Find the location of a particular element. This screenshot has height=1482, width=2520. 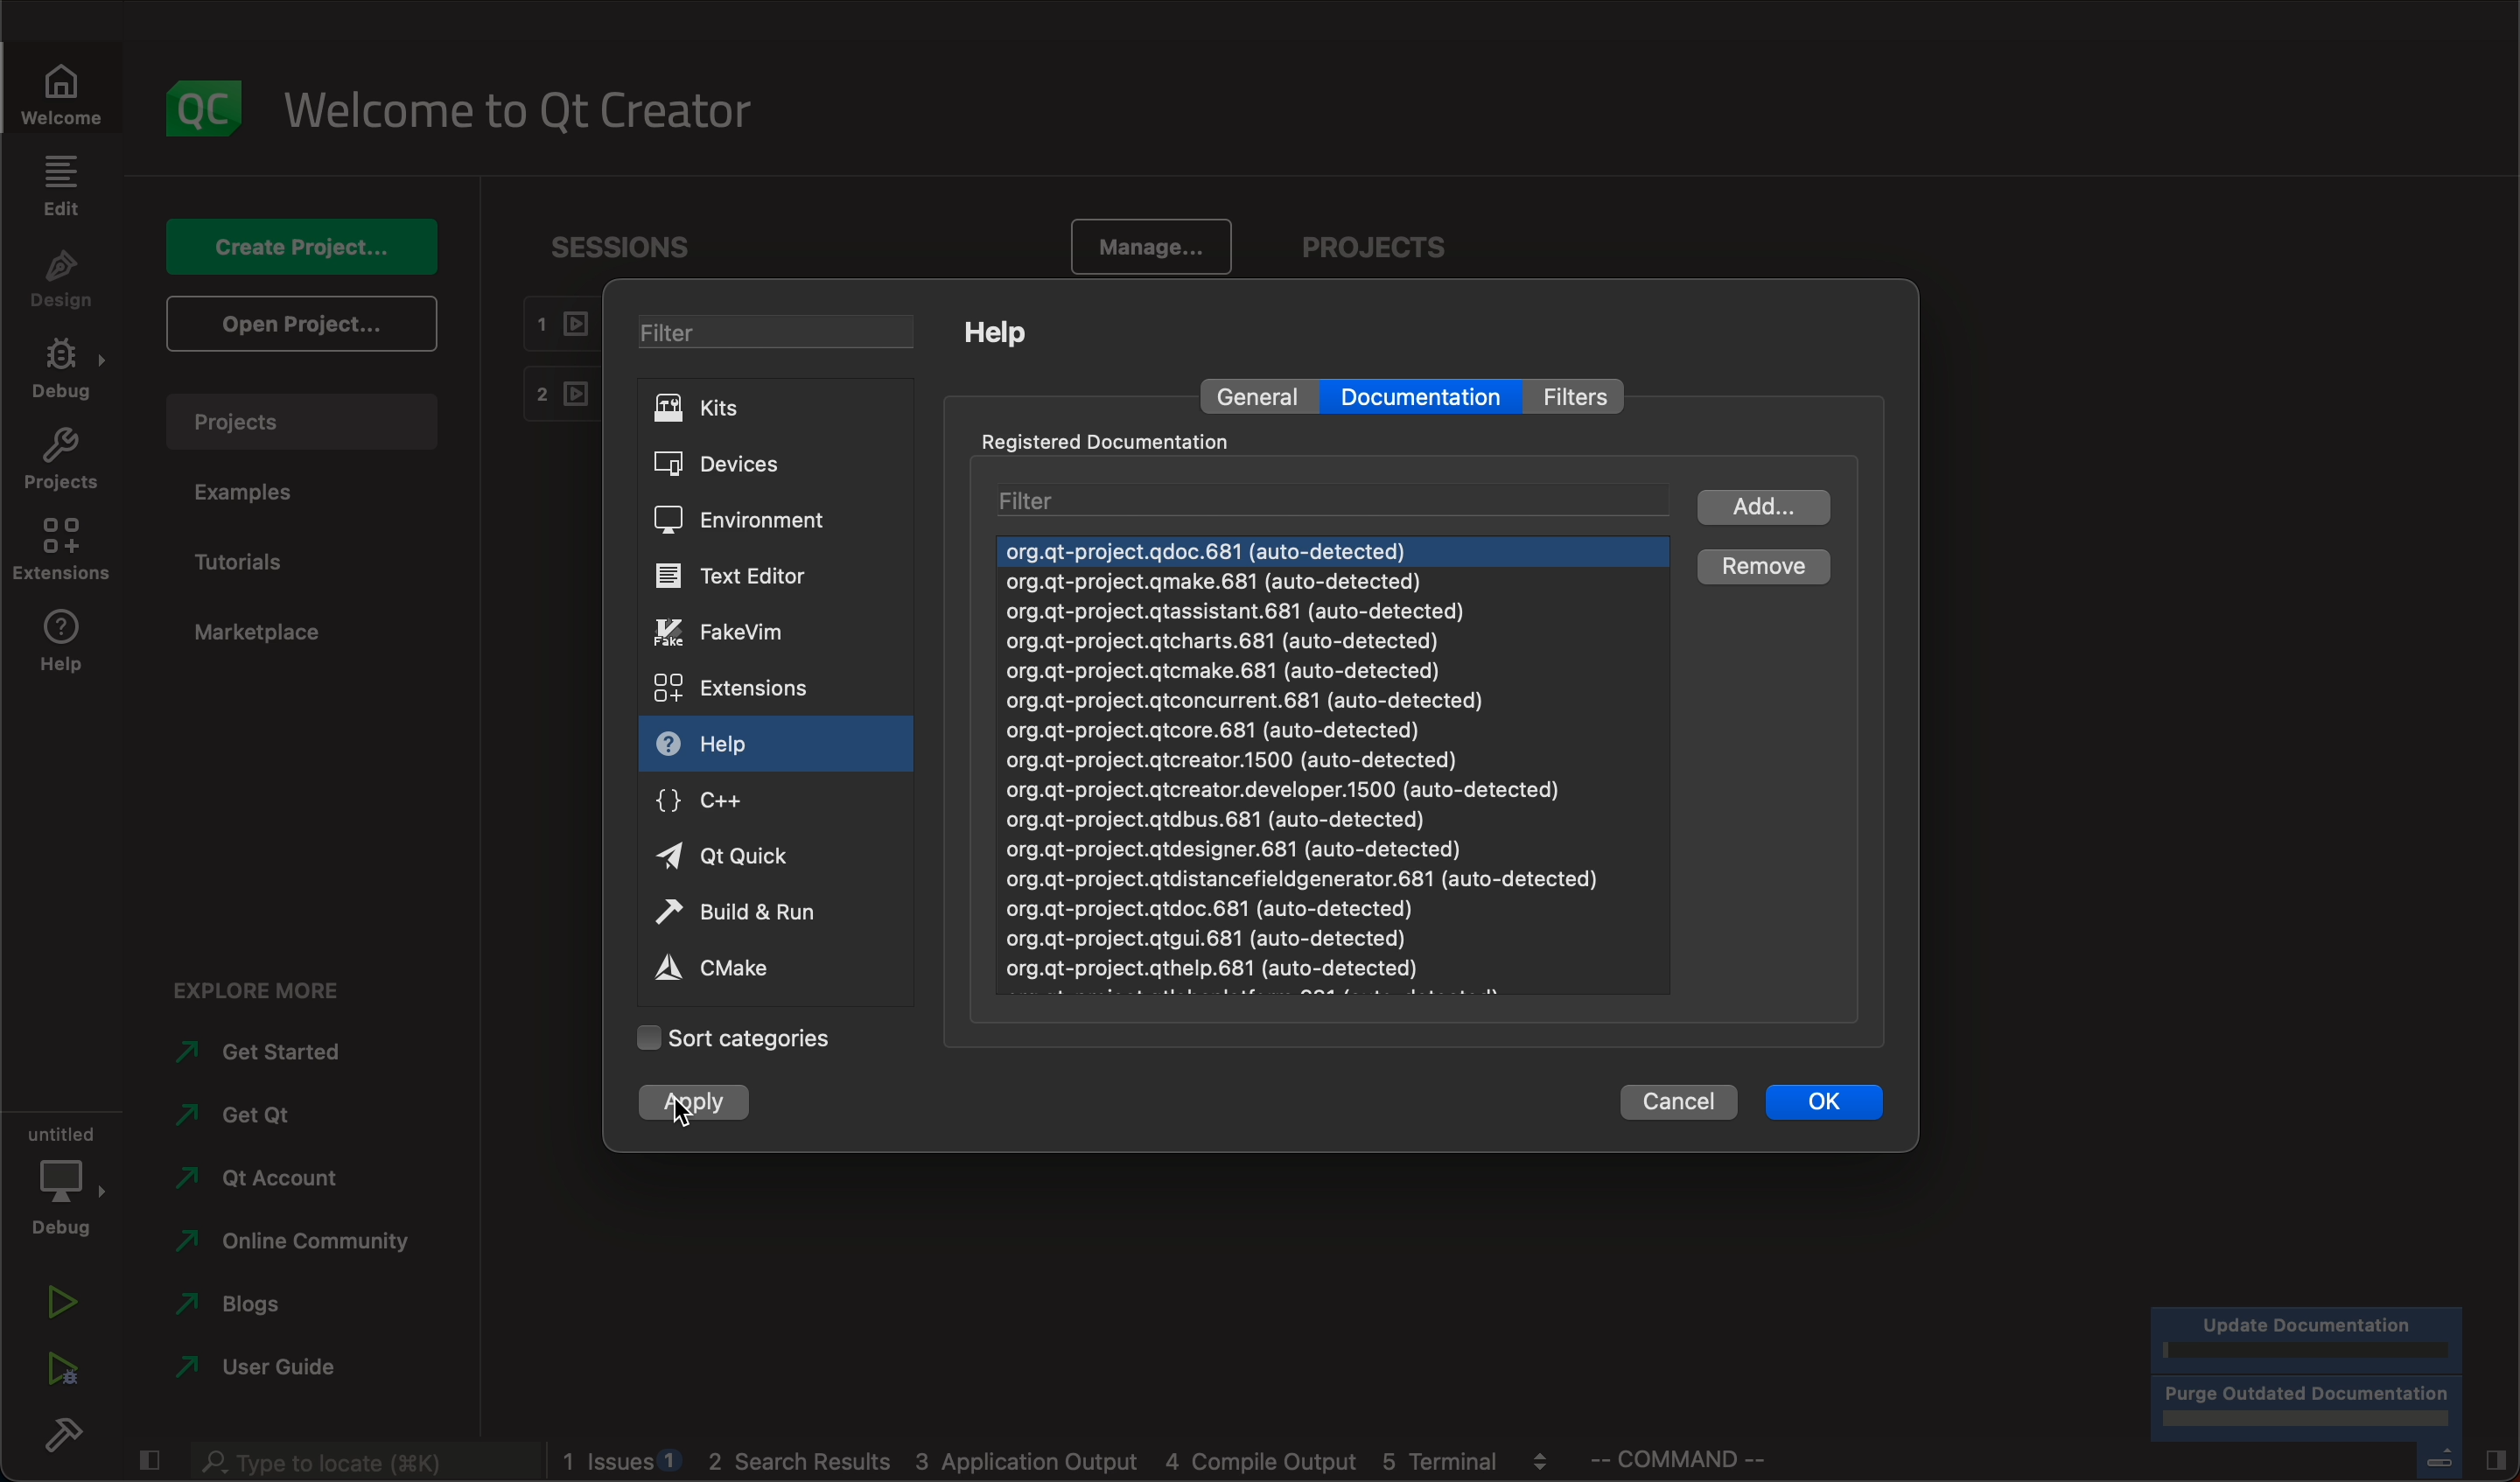

examples is located at coordinates (276, 502).